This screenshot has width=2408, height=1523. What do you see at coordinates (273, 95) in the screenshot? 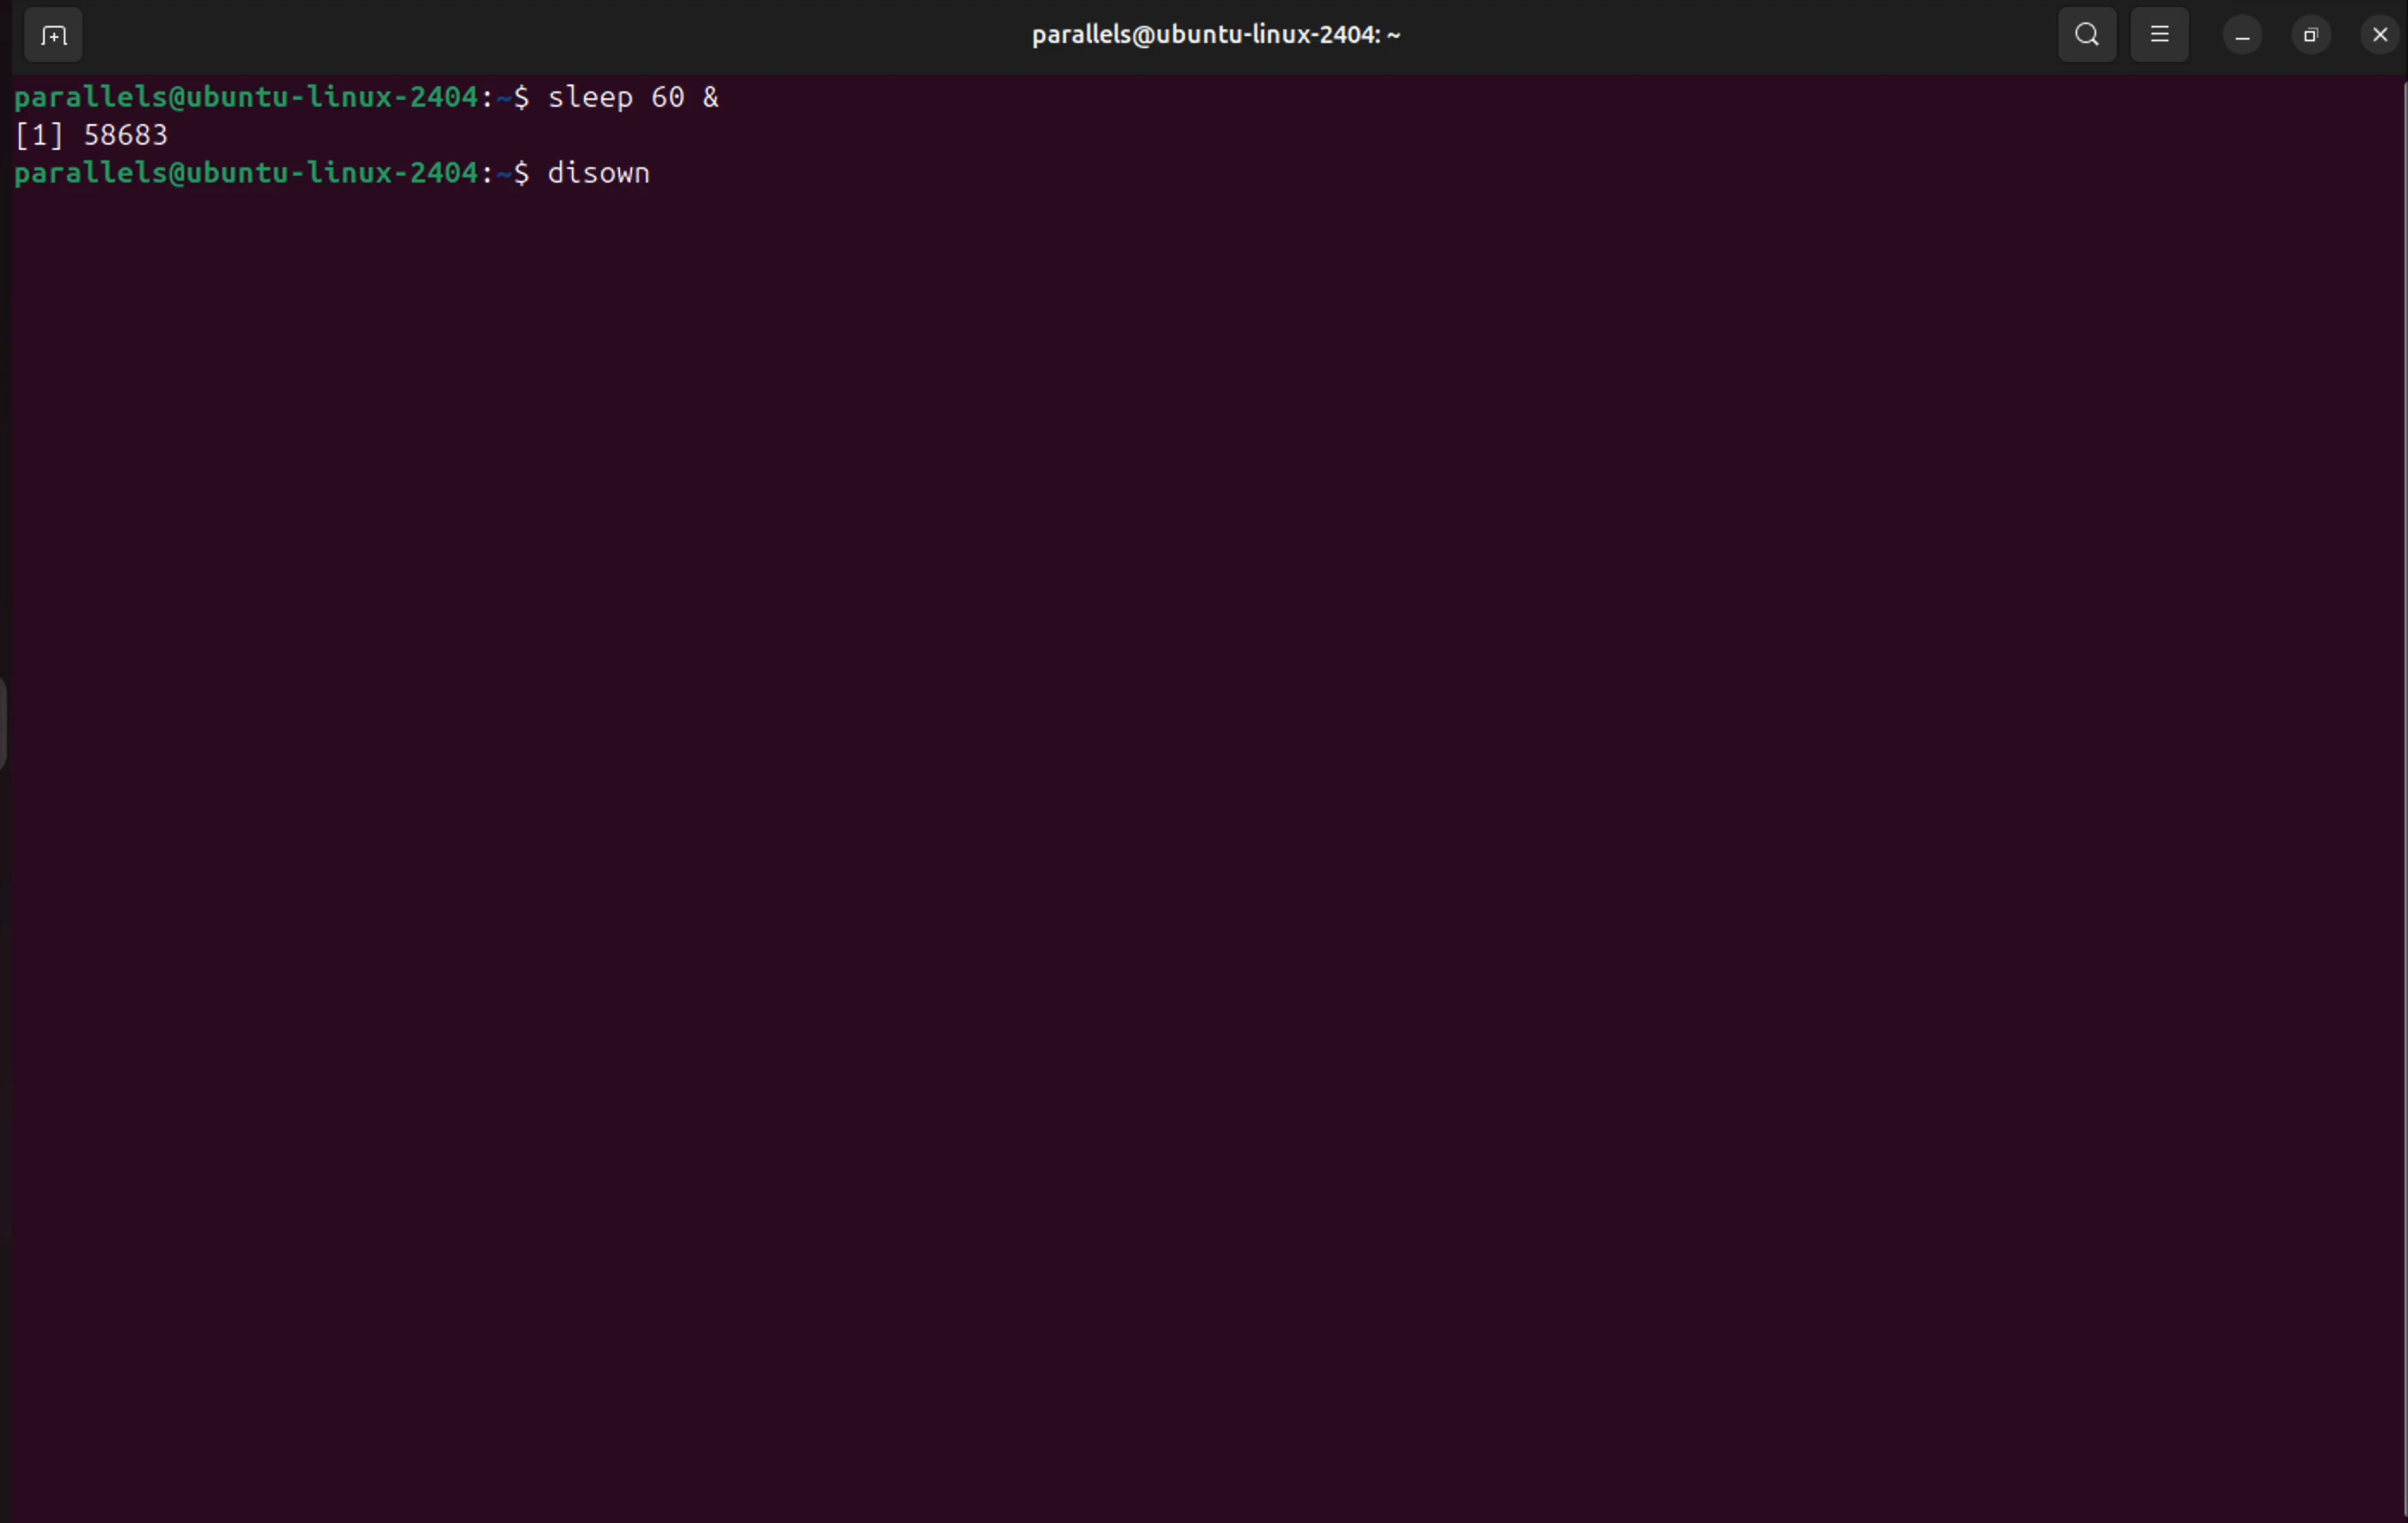
I see `parallels@ubuntu-linux-2404: ~$` at bounding box center [273, 95].